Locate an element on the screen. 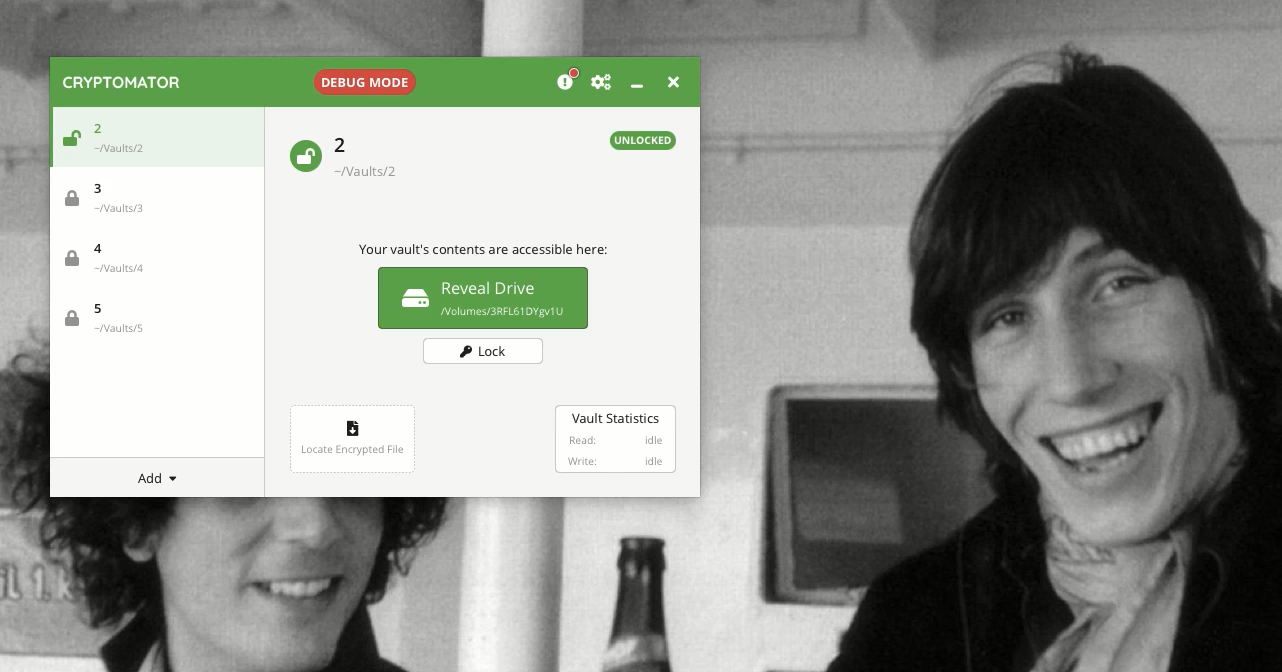 The height and width of the screenshot is (672, 1282). Reveal drive is located at coordinates (483, 297).